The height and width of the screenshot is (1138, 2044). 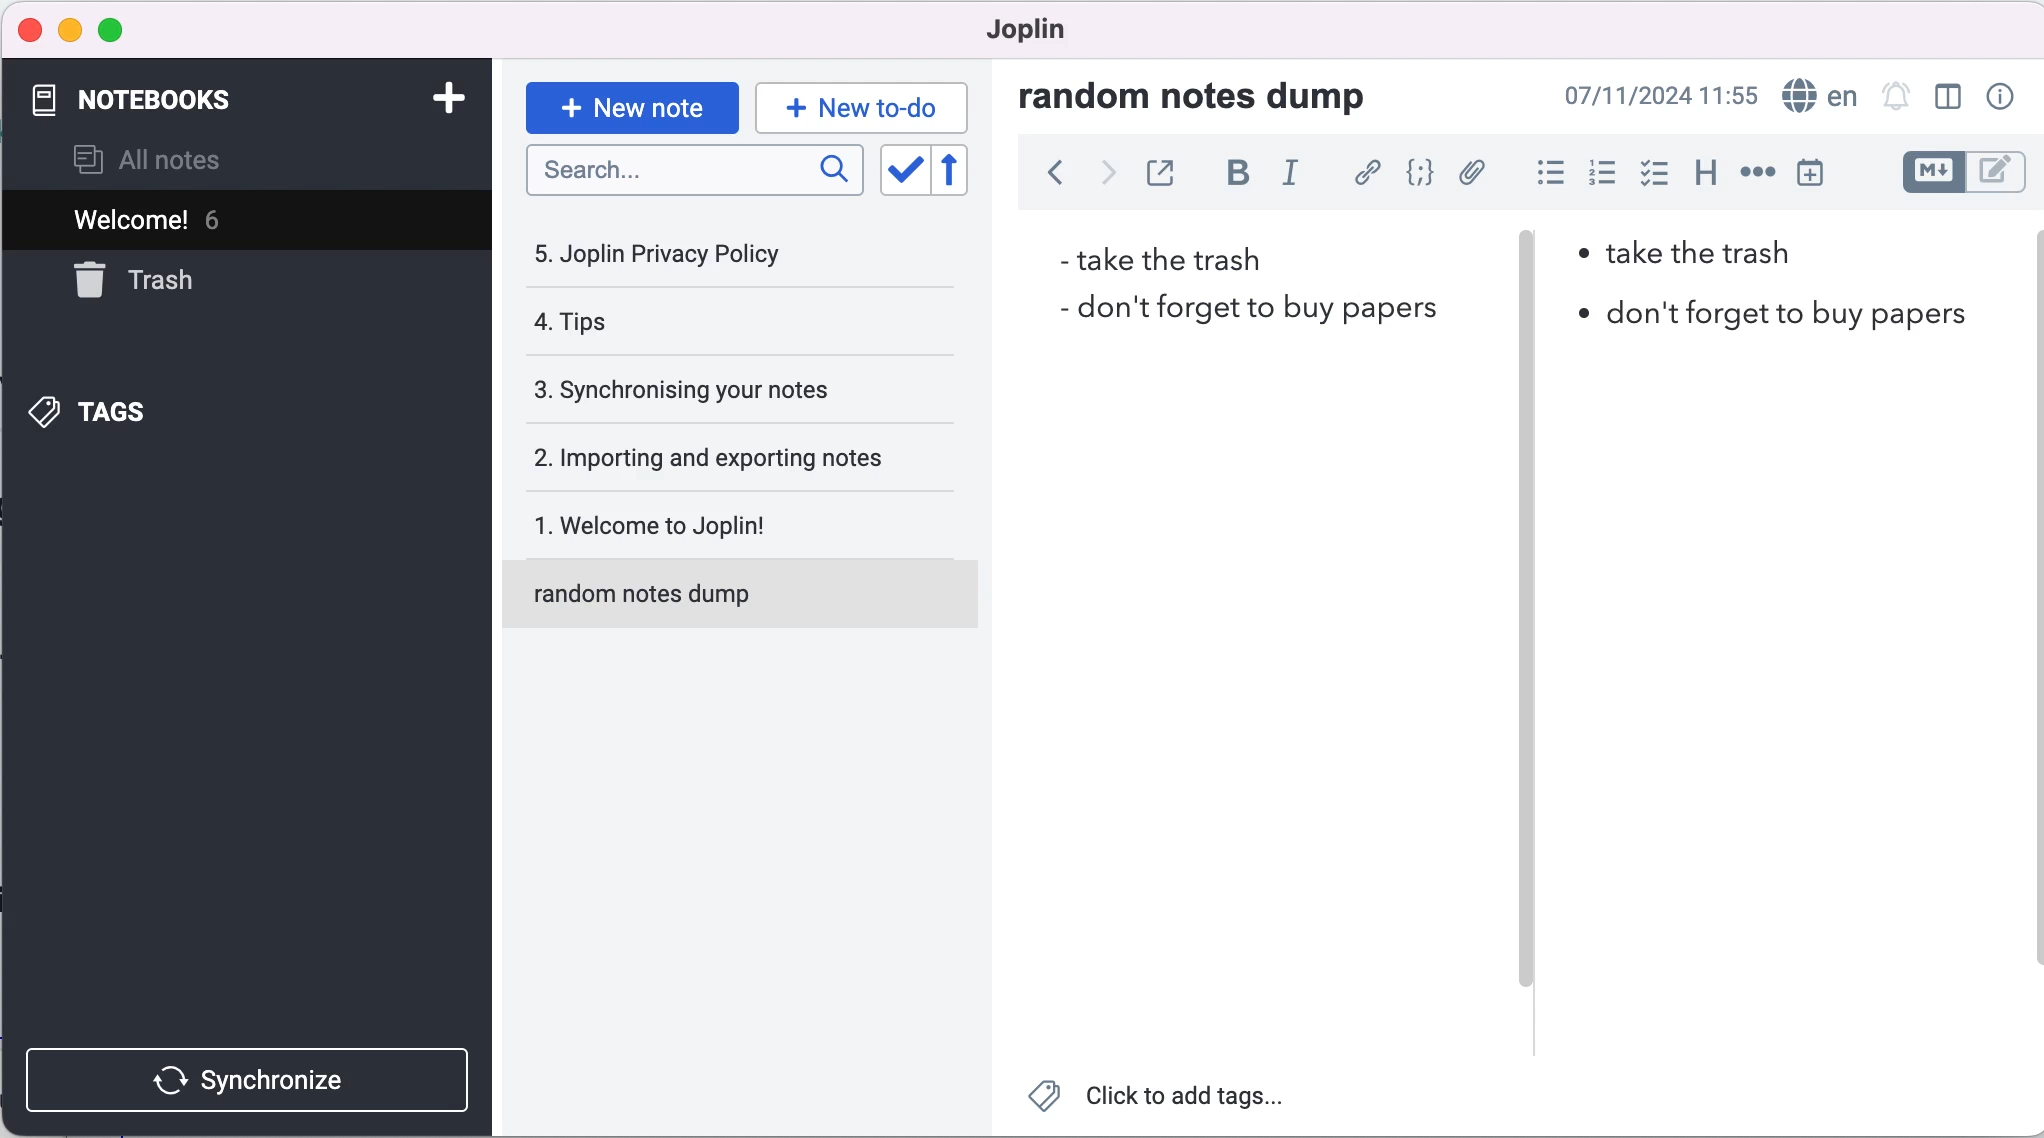 What do you see at coordinates (865, 106) in the screenshot?
I see `new to-do` at bounding box center [865, 106].